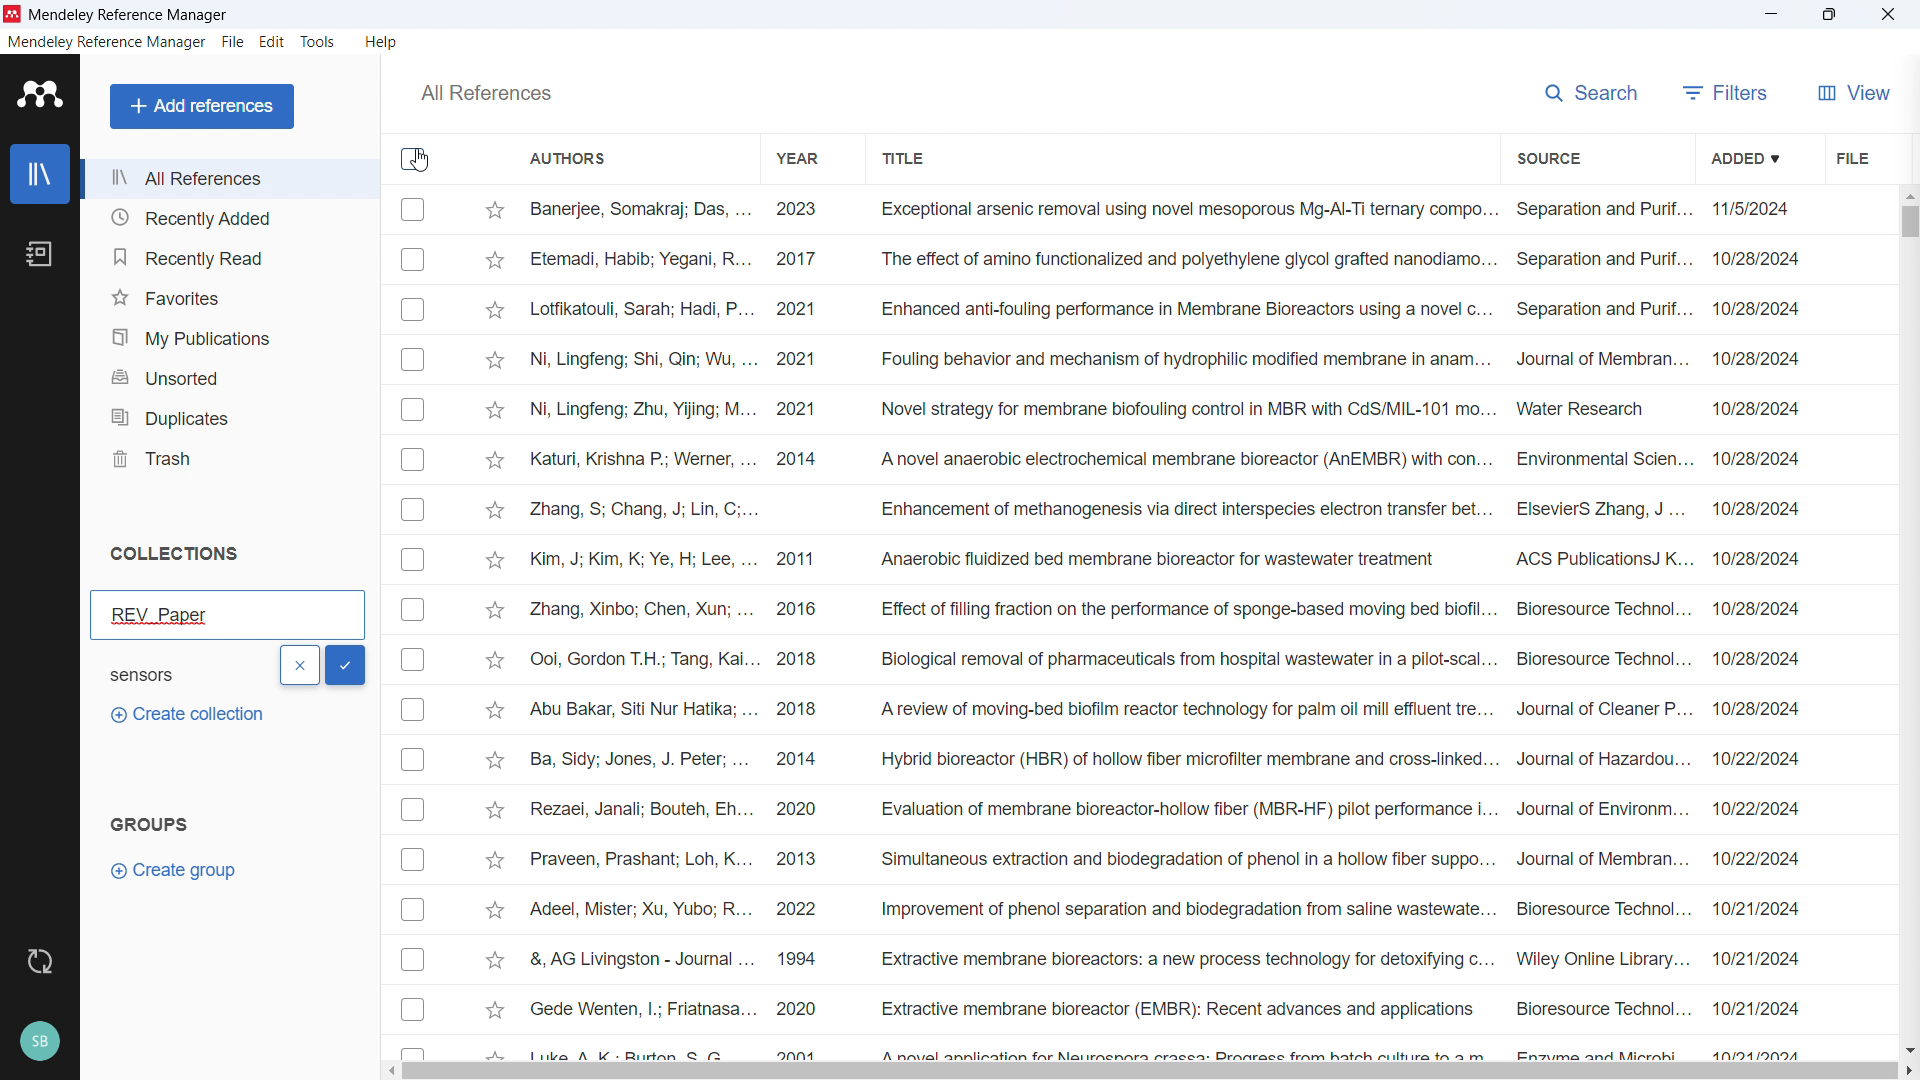 The image size is (1920, 1080). Describe the element at coordinates (496, 811) in the screenshot. I see `Star mark respective publication` at that location.